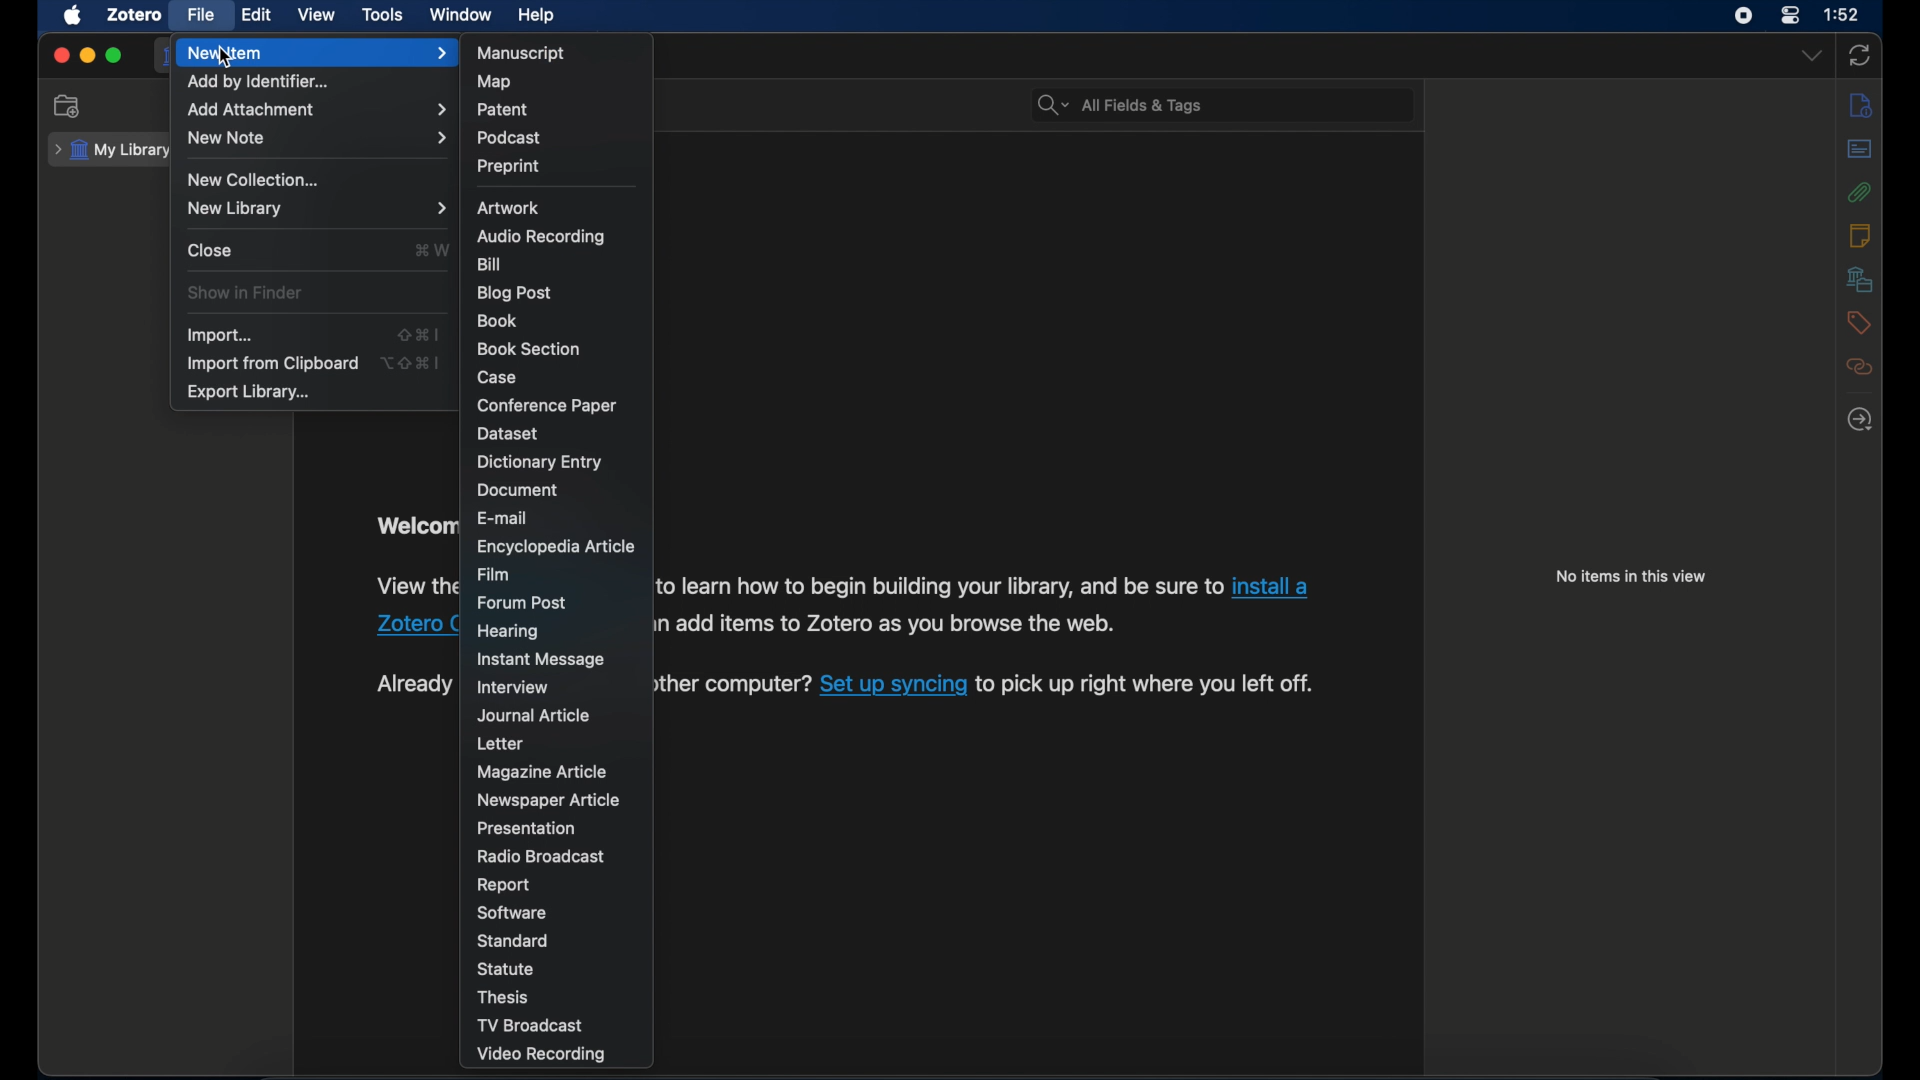 The width and height of the screenshot is (1920, 1080). What do you see at coordinates (382, 14) in the screenshot?
I see `tools` at bounding box center [382, 14].